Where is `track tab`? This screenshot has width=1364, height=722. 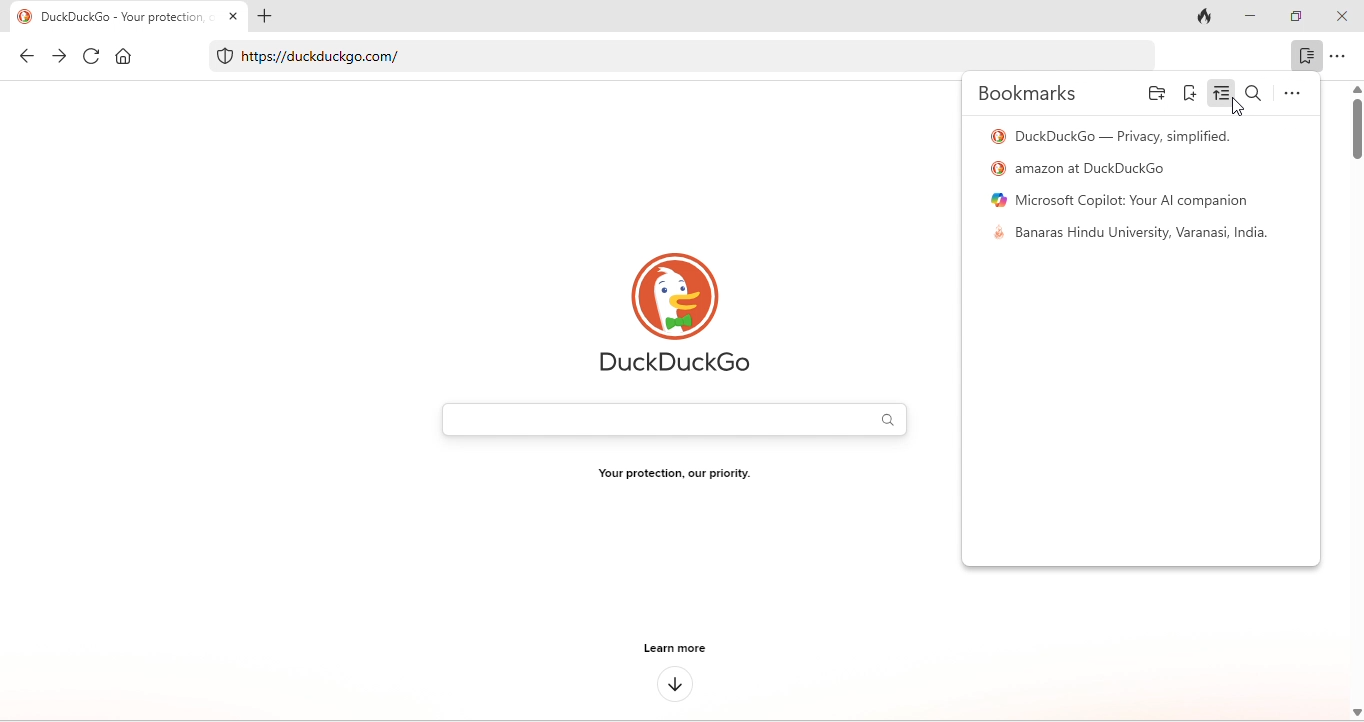
track tab is located at coordinates (1205, 18).